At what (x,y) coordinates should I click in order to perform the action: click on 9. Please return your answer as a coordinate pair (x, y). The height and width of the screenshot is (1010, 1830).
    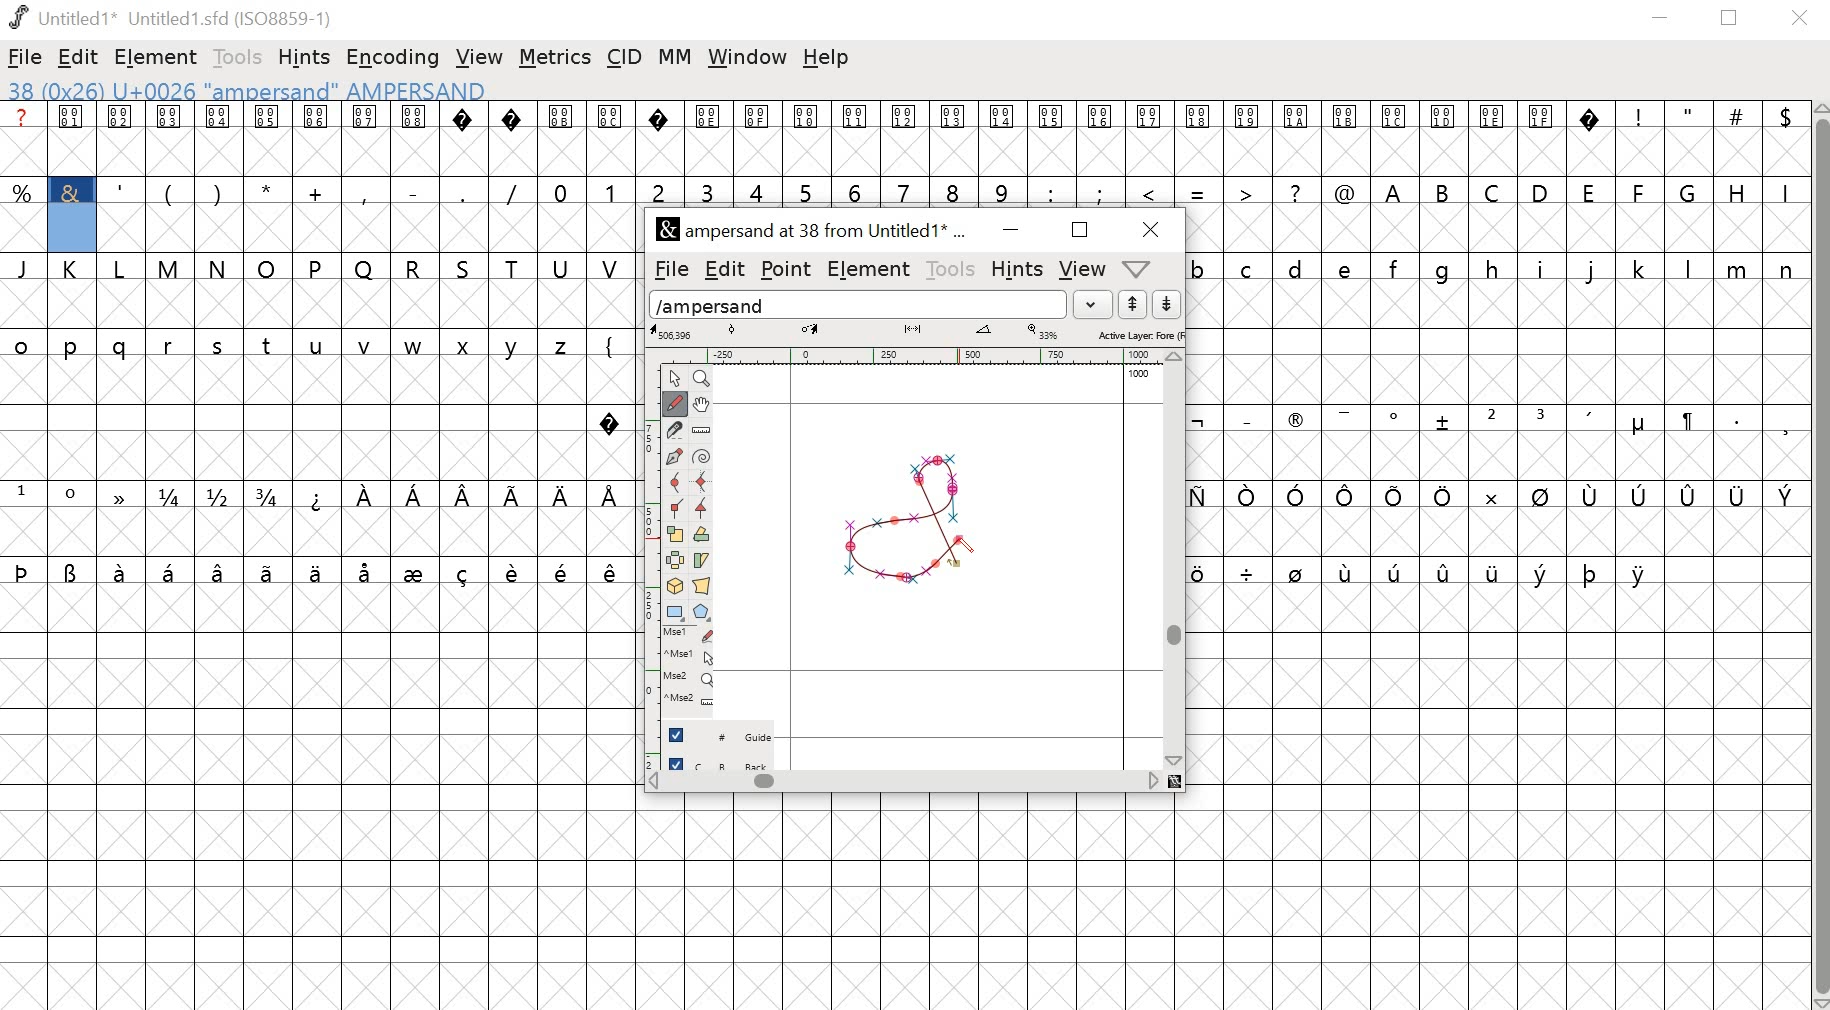
    Looking at the image, I should click on (1001, 191).